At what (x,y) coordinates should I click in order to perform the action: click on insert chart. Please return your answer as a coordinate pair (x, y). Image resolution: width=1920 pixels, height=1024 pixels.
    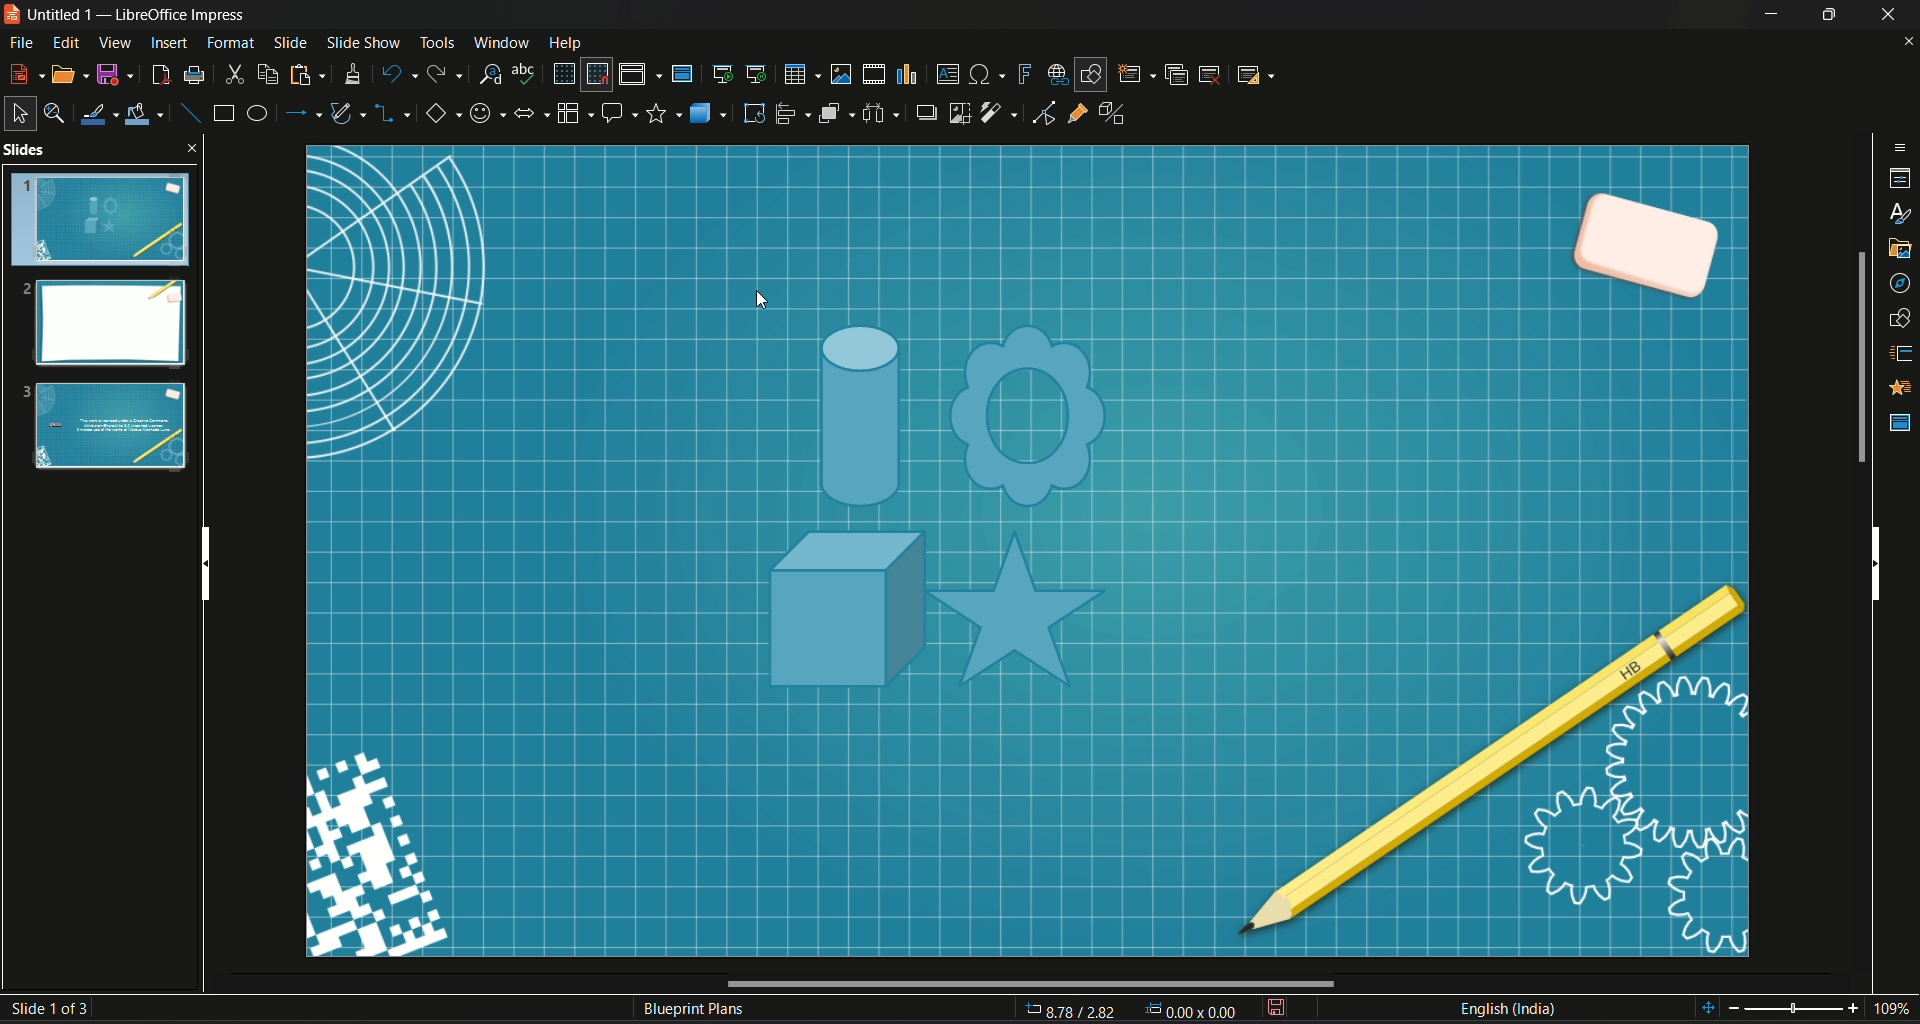
    Looking at the image, I should click on (905, 75).